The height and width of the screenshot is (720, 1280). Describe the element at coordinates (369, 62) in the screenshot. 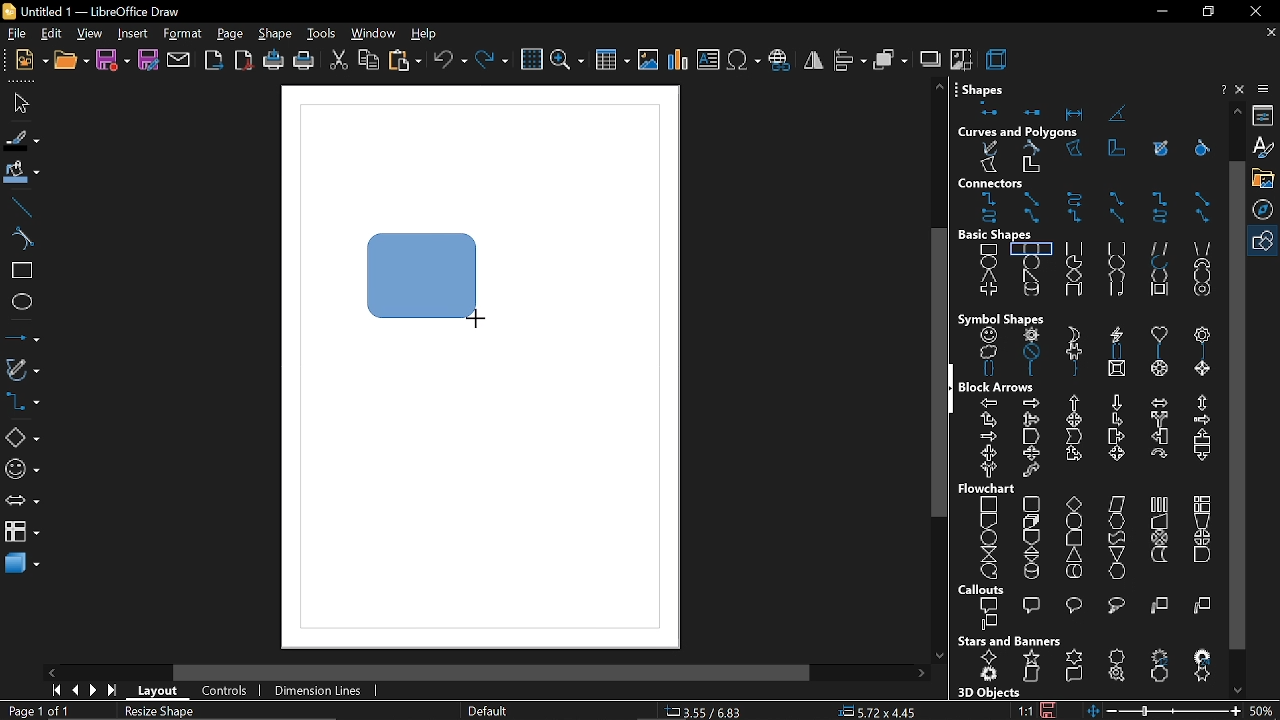

I see `copy` at that location.